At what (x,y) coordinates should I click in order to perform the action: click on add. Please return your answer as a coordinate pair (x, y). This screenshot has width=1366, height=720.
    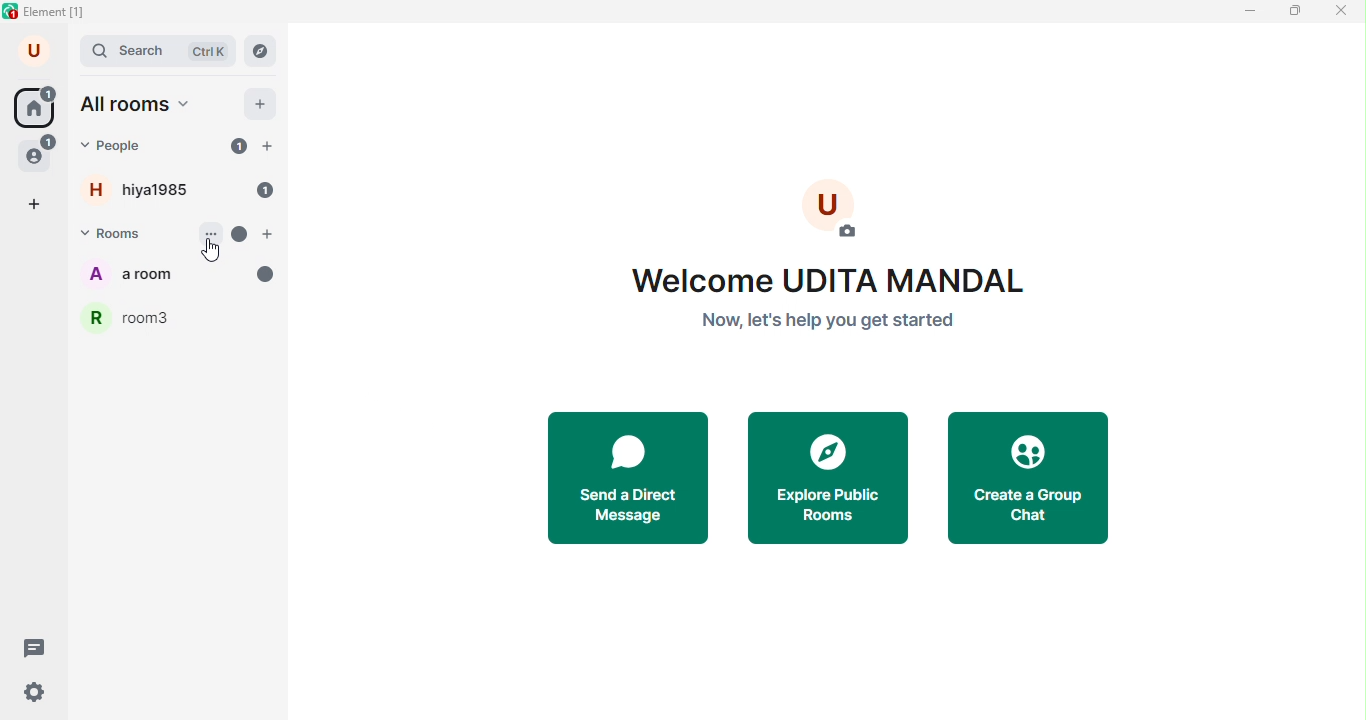
    Looking at the image, I should click on (262, 104).